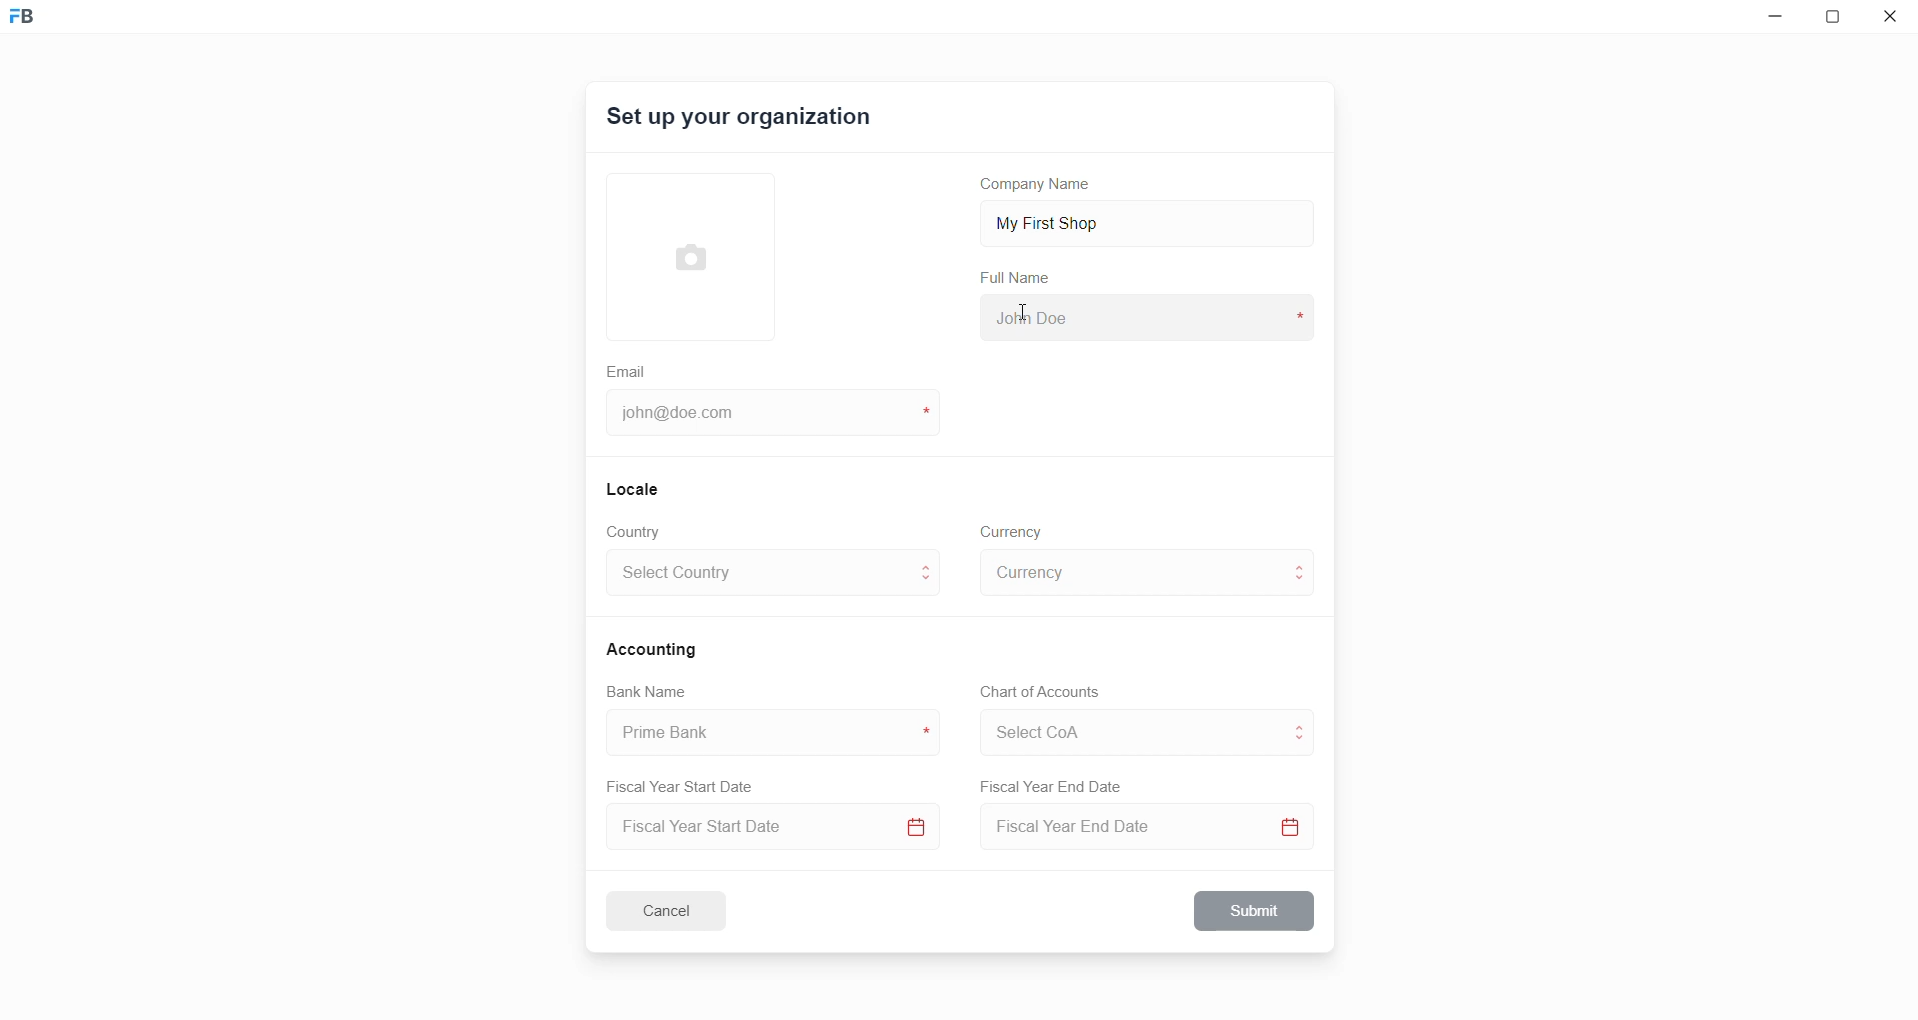  I want to click on select currency, so click(1130, 571).